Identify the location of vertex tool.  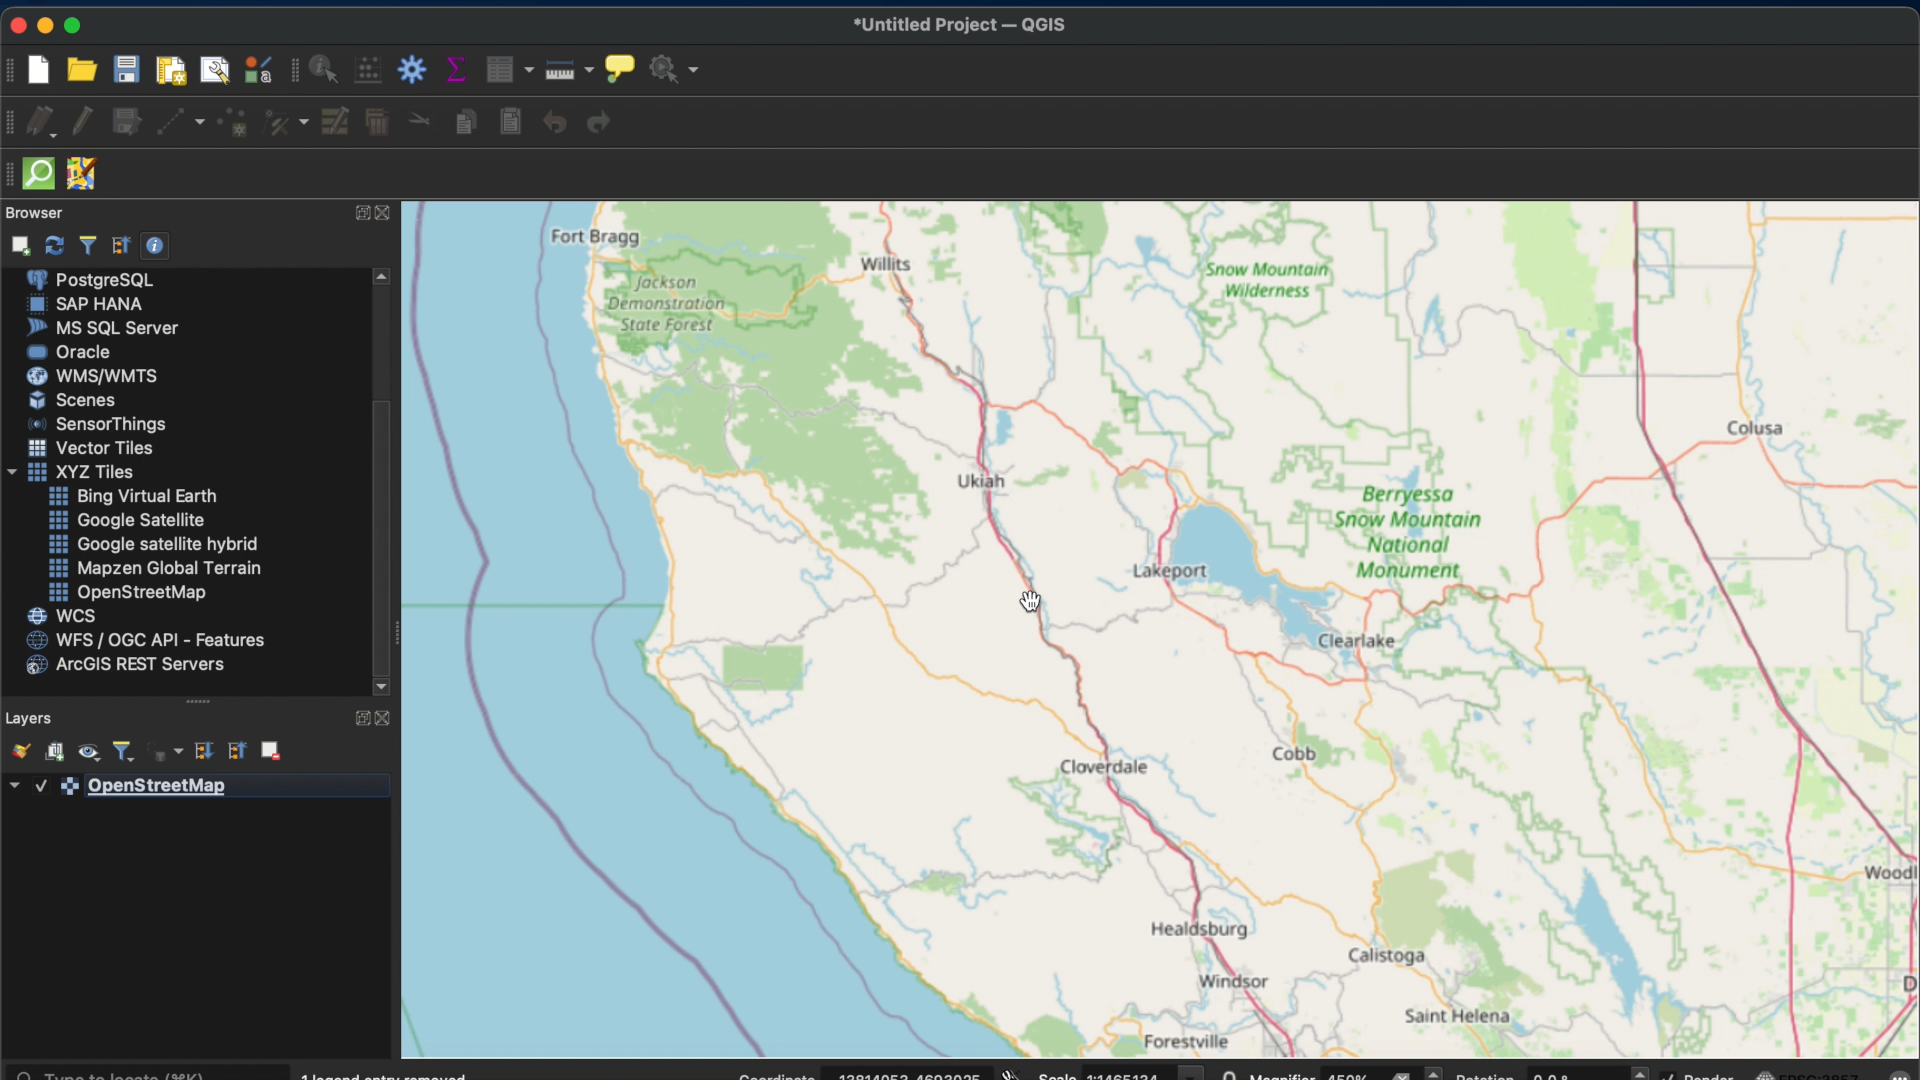
(284, 125).